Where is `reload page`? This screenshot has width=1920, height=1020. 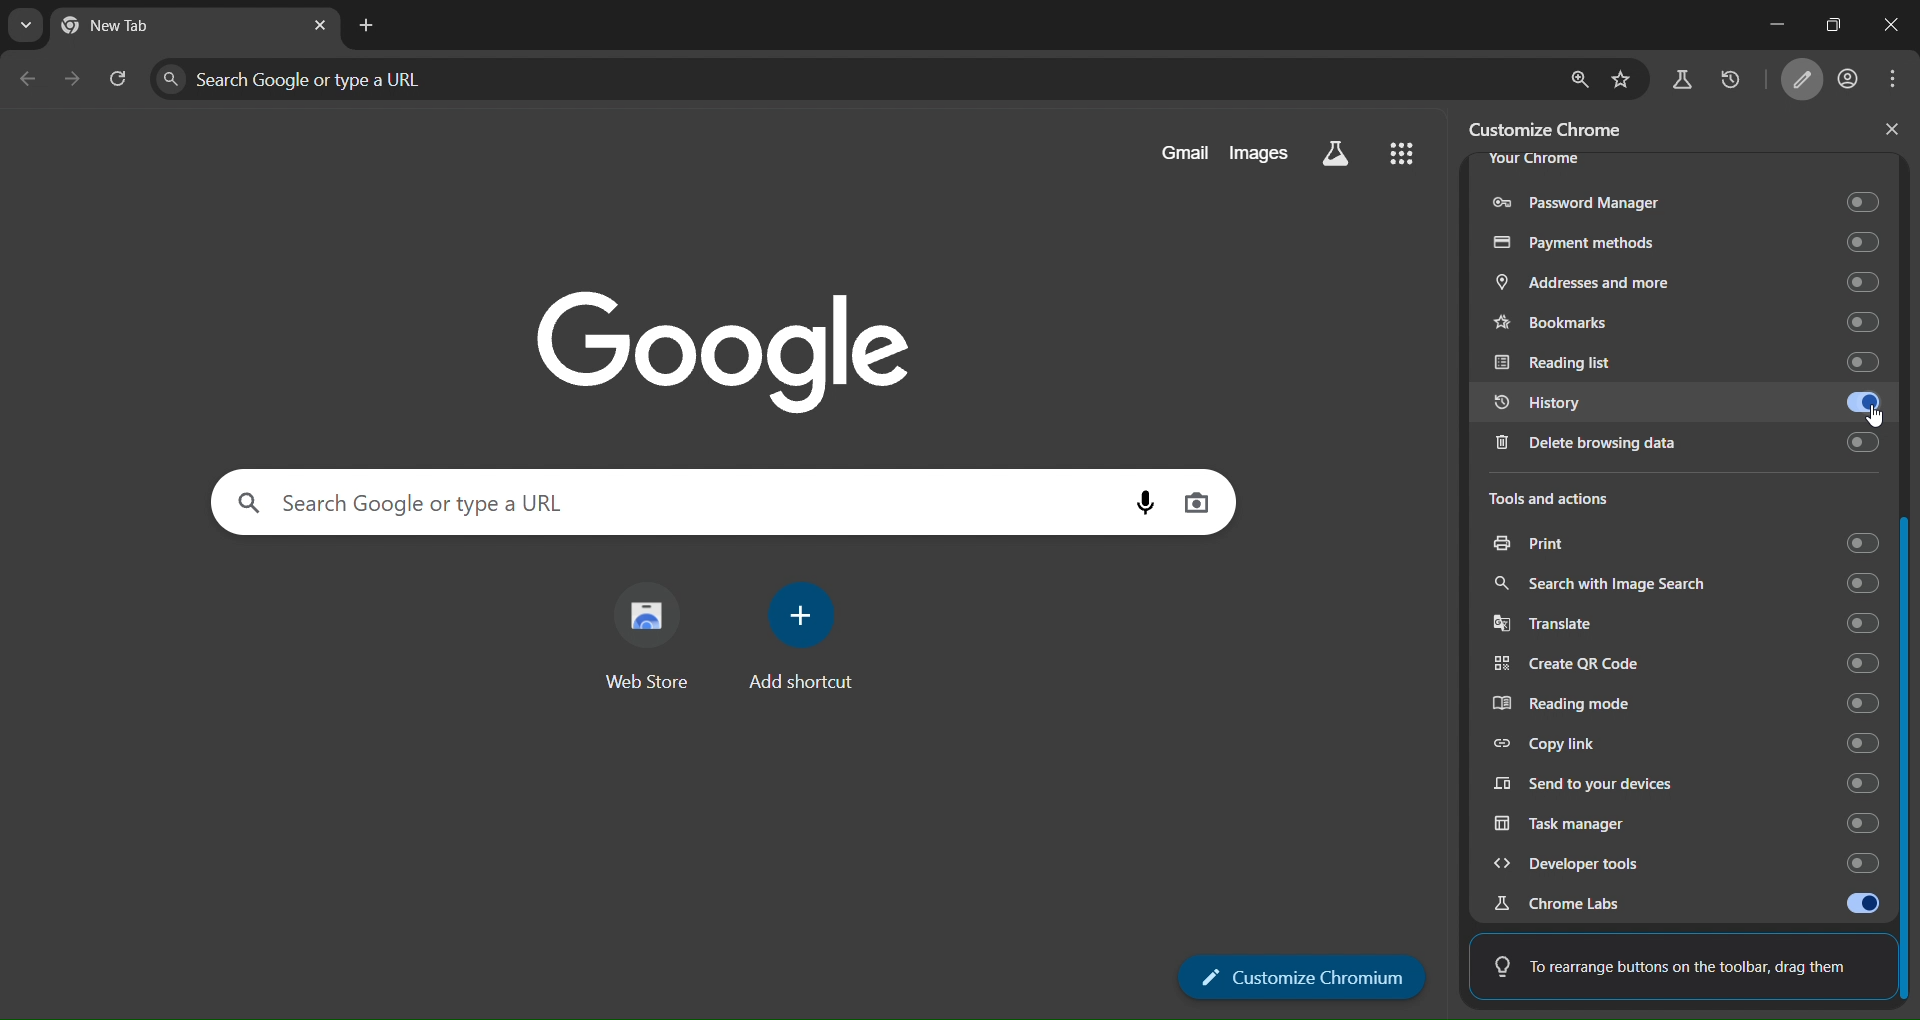 reload page is located at coordinates (118, 76).